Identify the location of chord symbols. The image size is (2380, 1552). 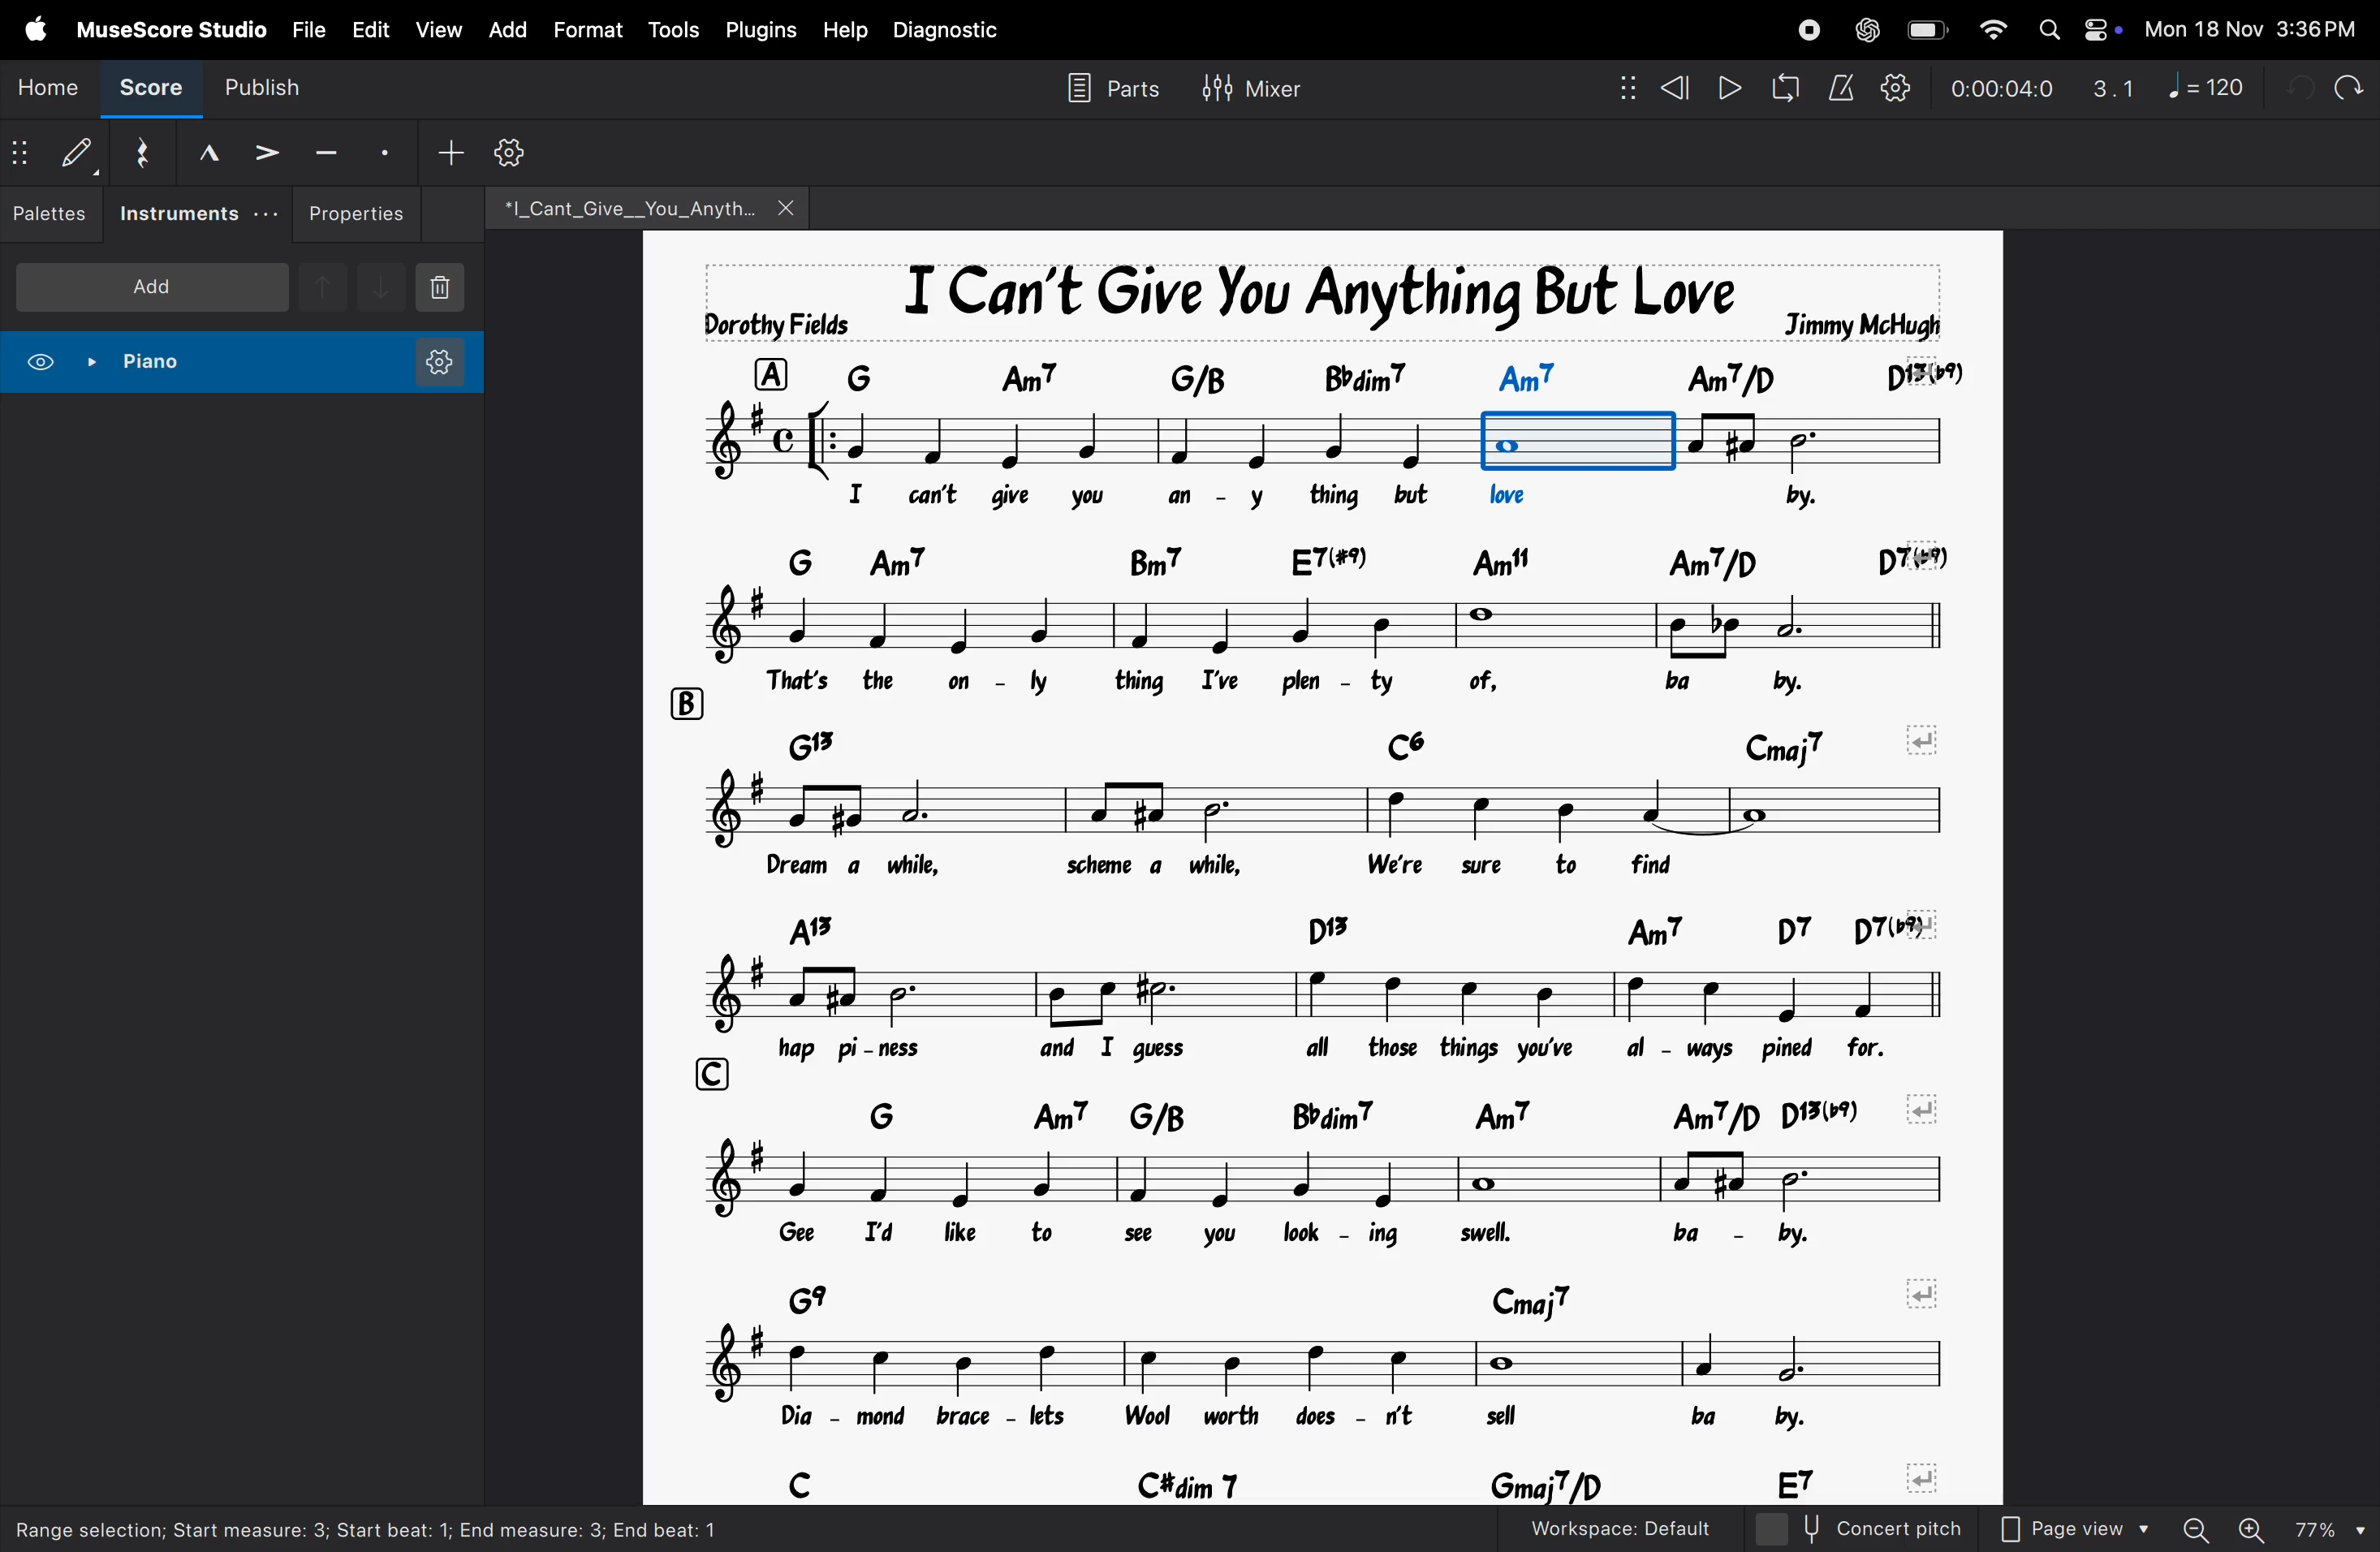
(1345, 1477).